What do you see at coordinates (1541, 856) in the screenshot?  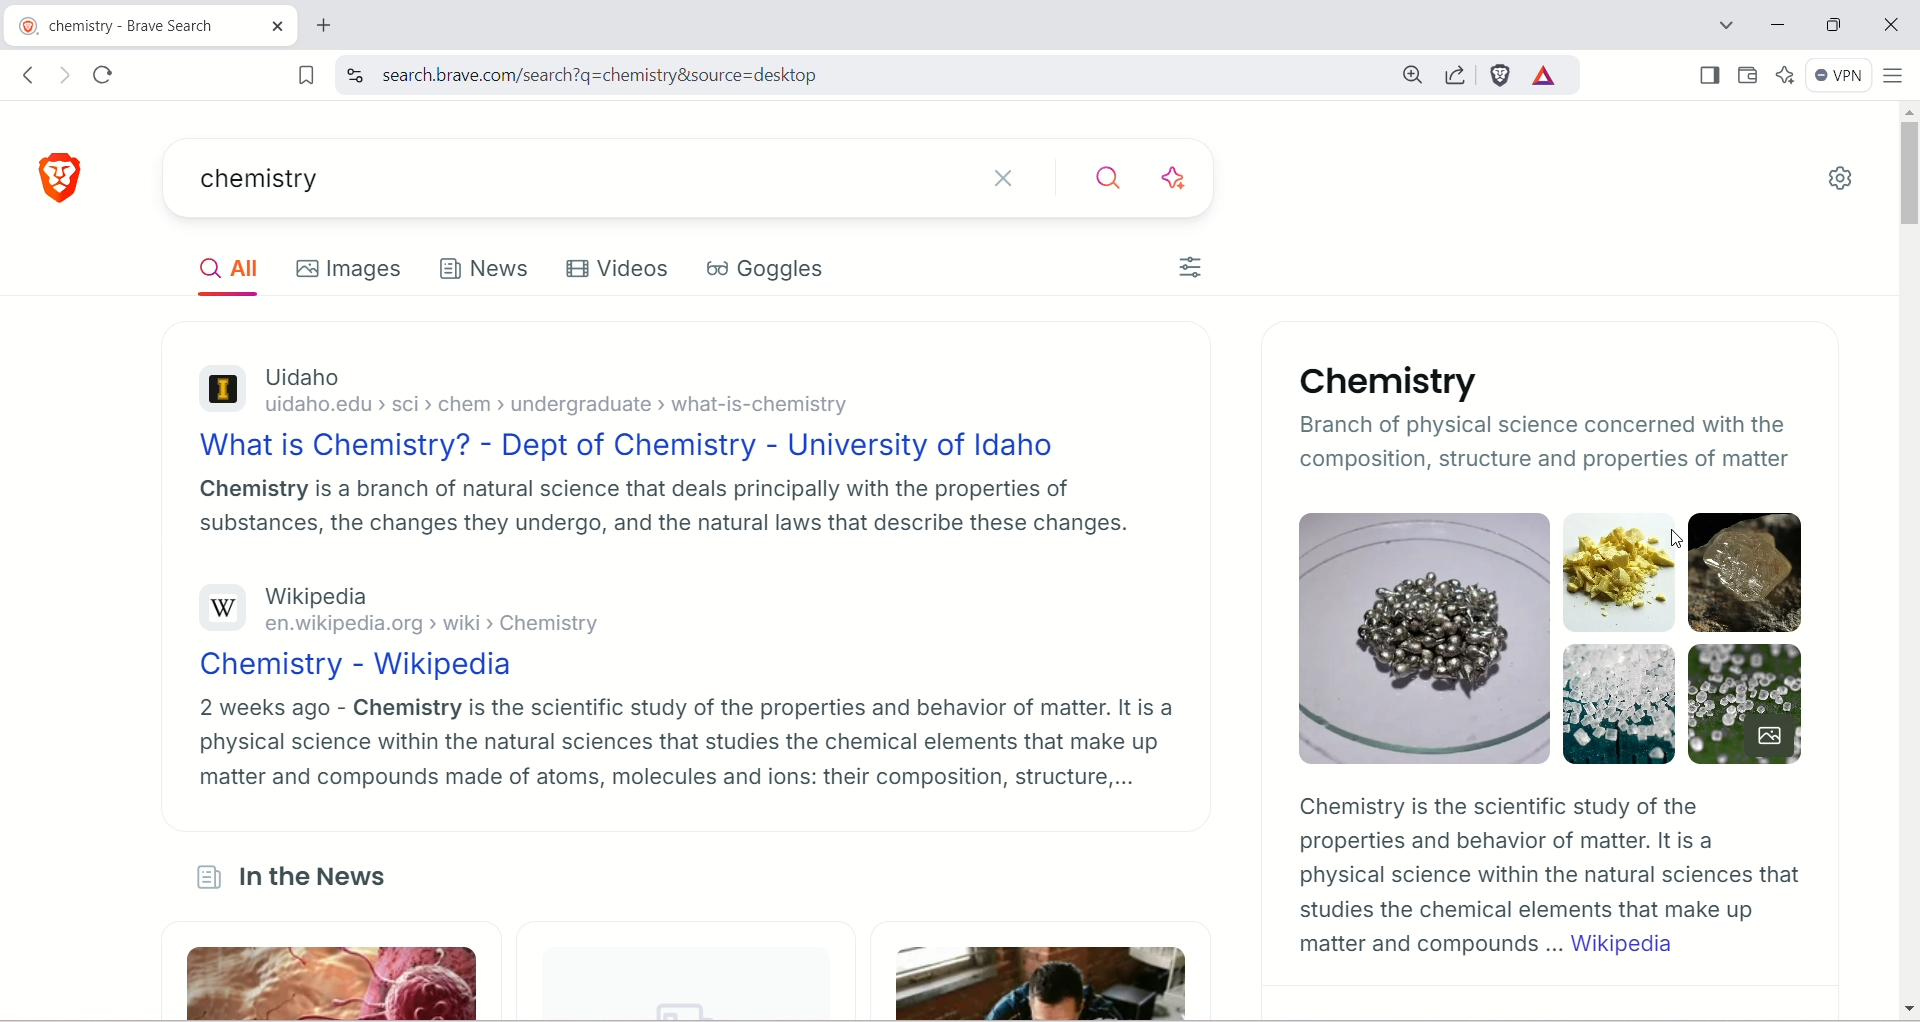 I see `Chemistry is the scientific study of the
properties and behavior of matter. It is a
physical science within the natural sciences that
studies the chemical elements that make up` at bounding box center [1541, 856].